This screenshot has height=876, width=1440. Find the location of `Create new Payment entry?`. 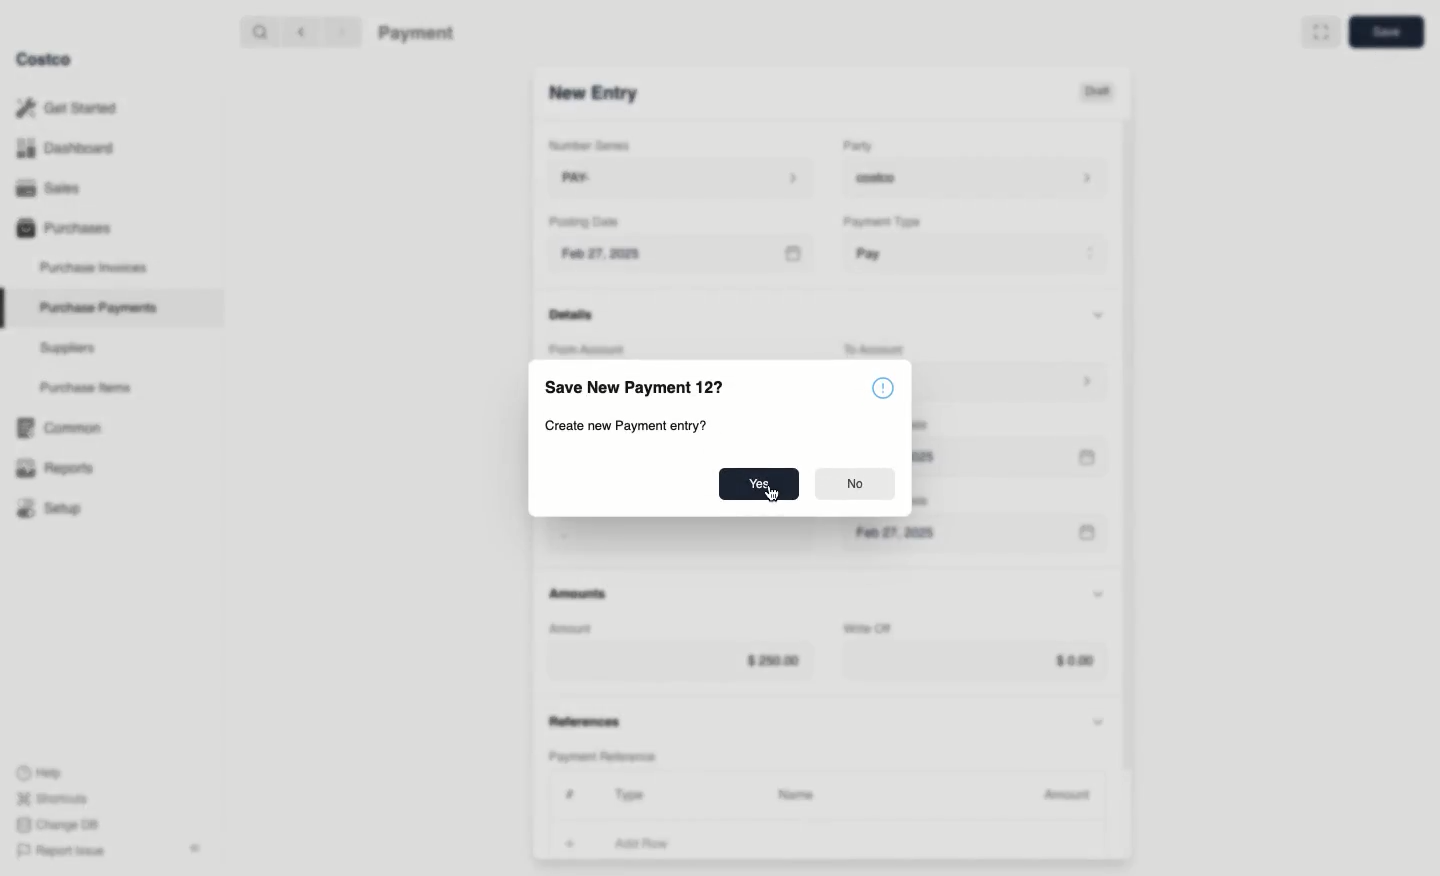

Create new Payment entry? is located at coordinates (626, 426).